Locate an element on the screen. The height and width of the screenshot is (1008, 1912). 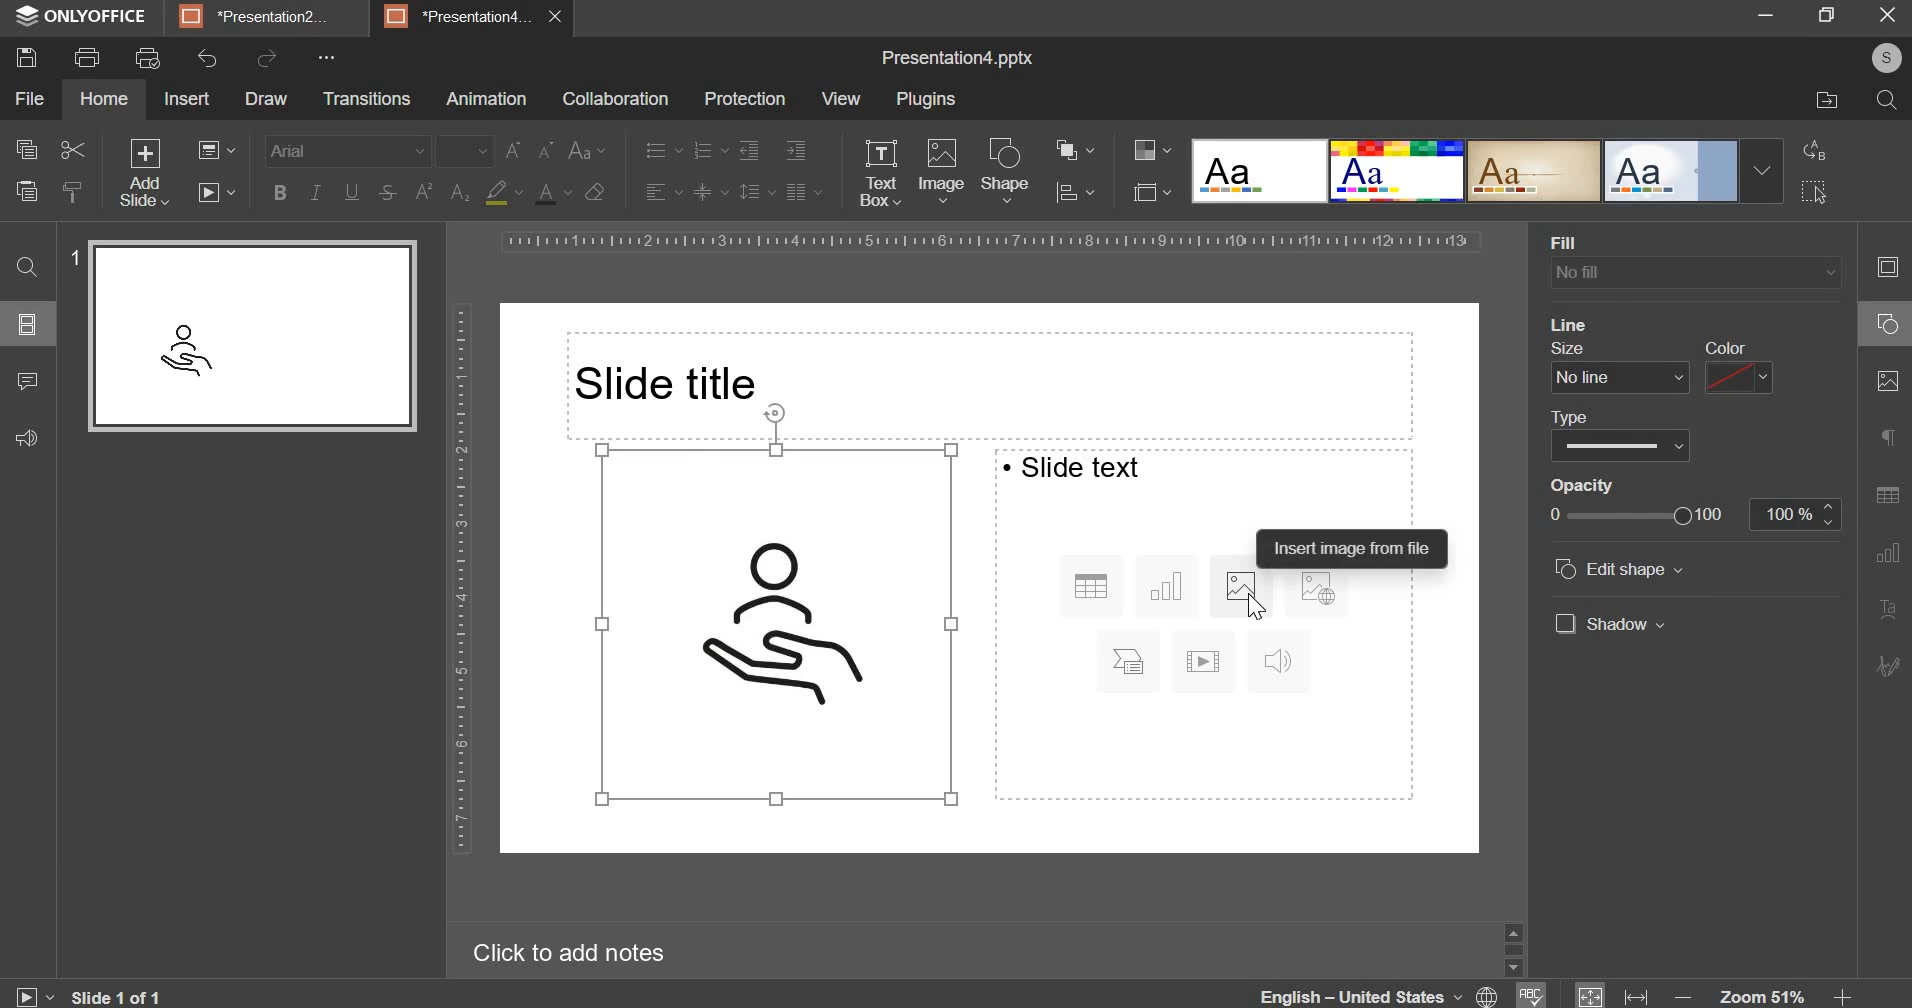
cut is located at coordinates (72, 150).